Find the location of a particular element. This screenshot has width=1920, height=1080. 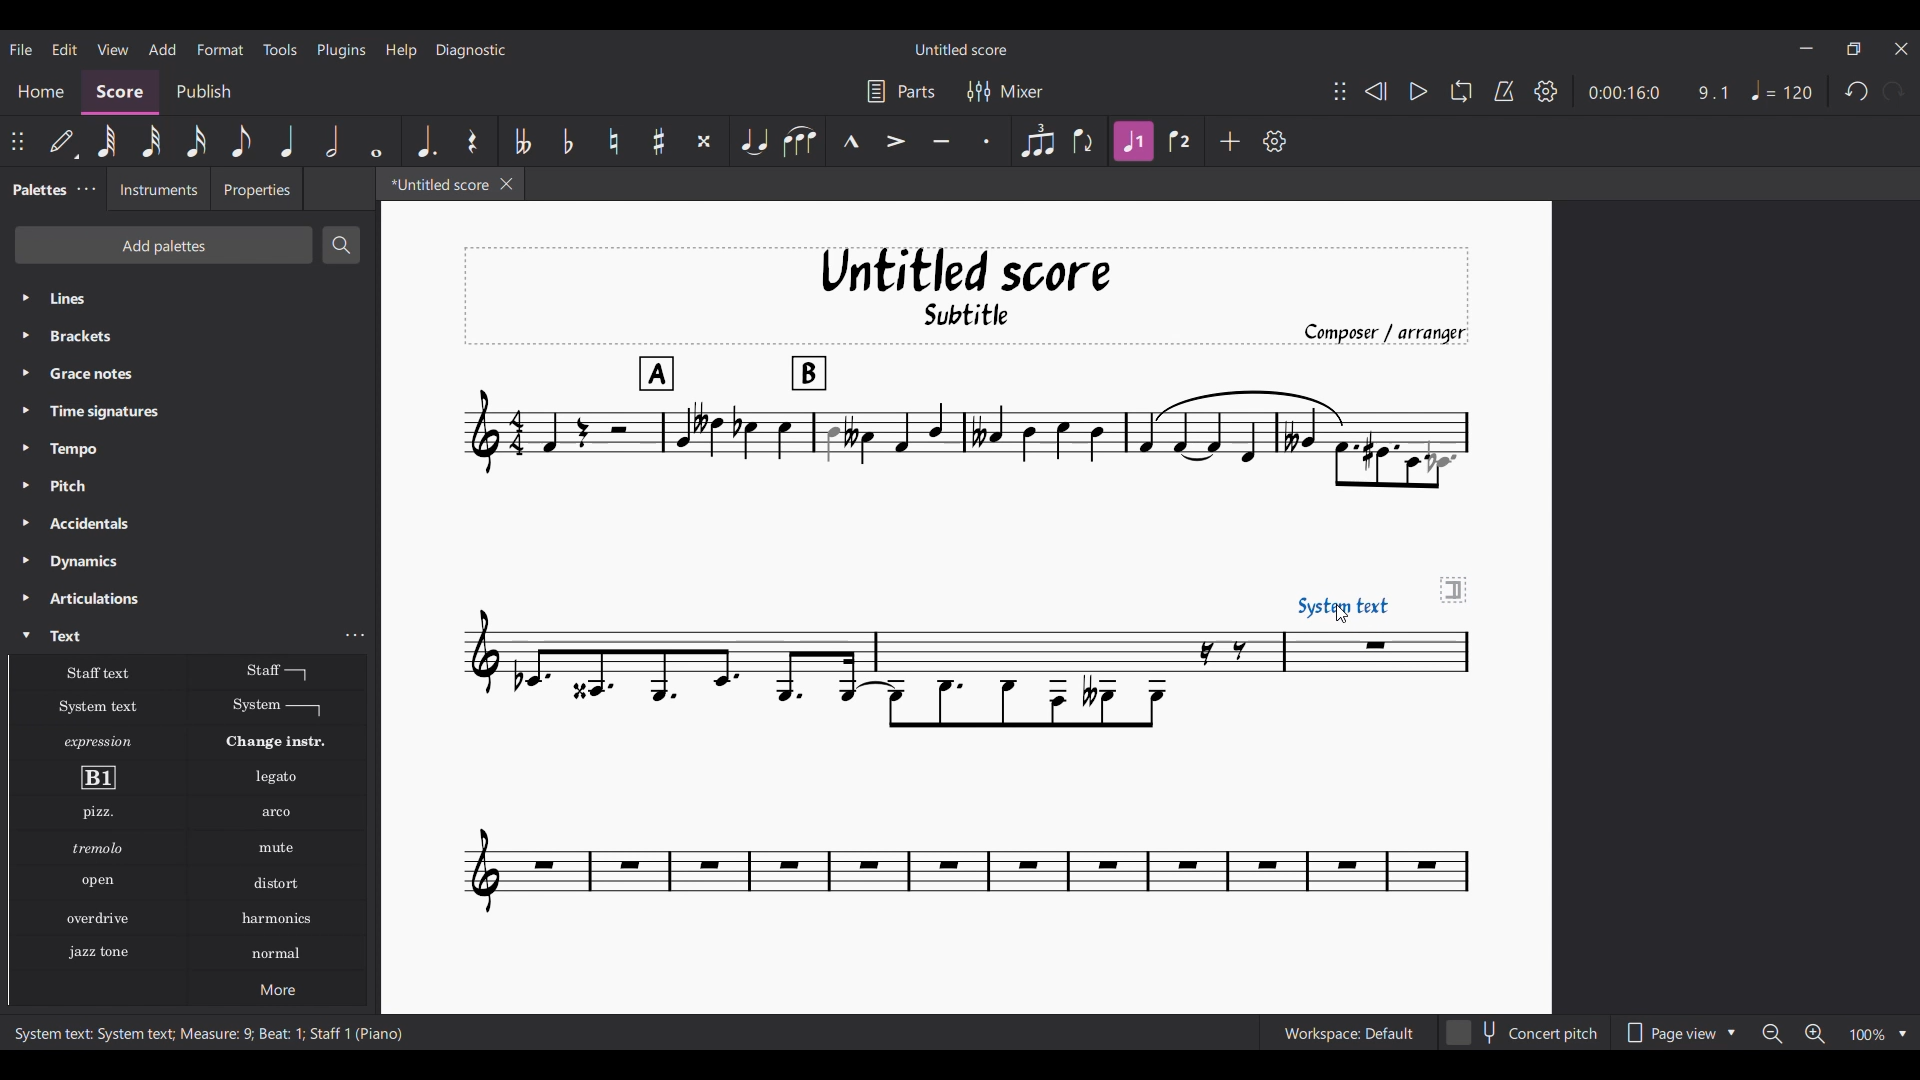

Customize settings is located at coordinates (1275, 141).